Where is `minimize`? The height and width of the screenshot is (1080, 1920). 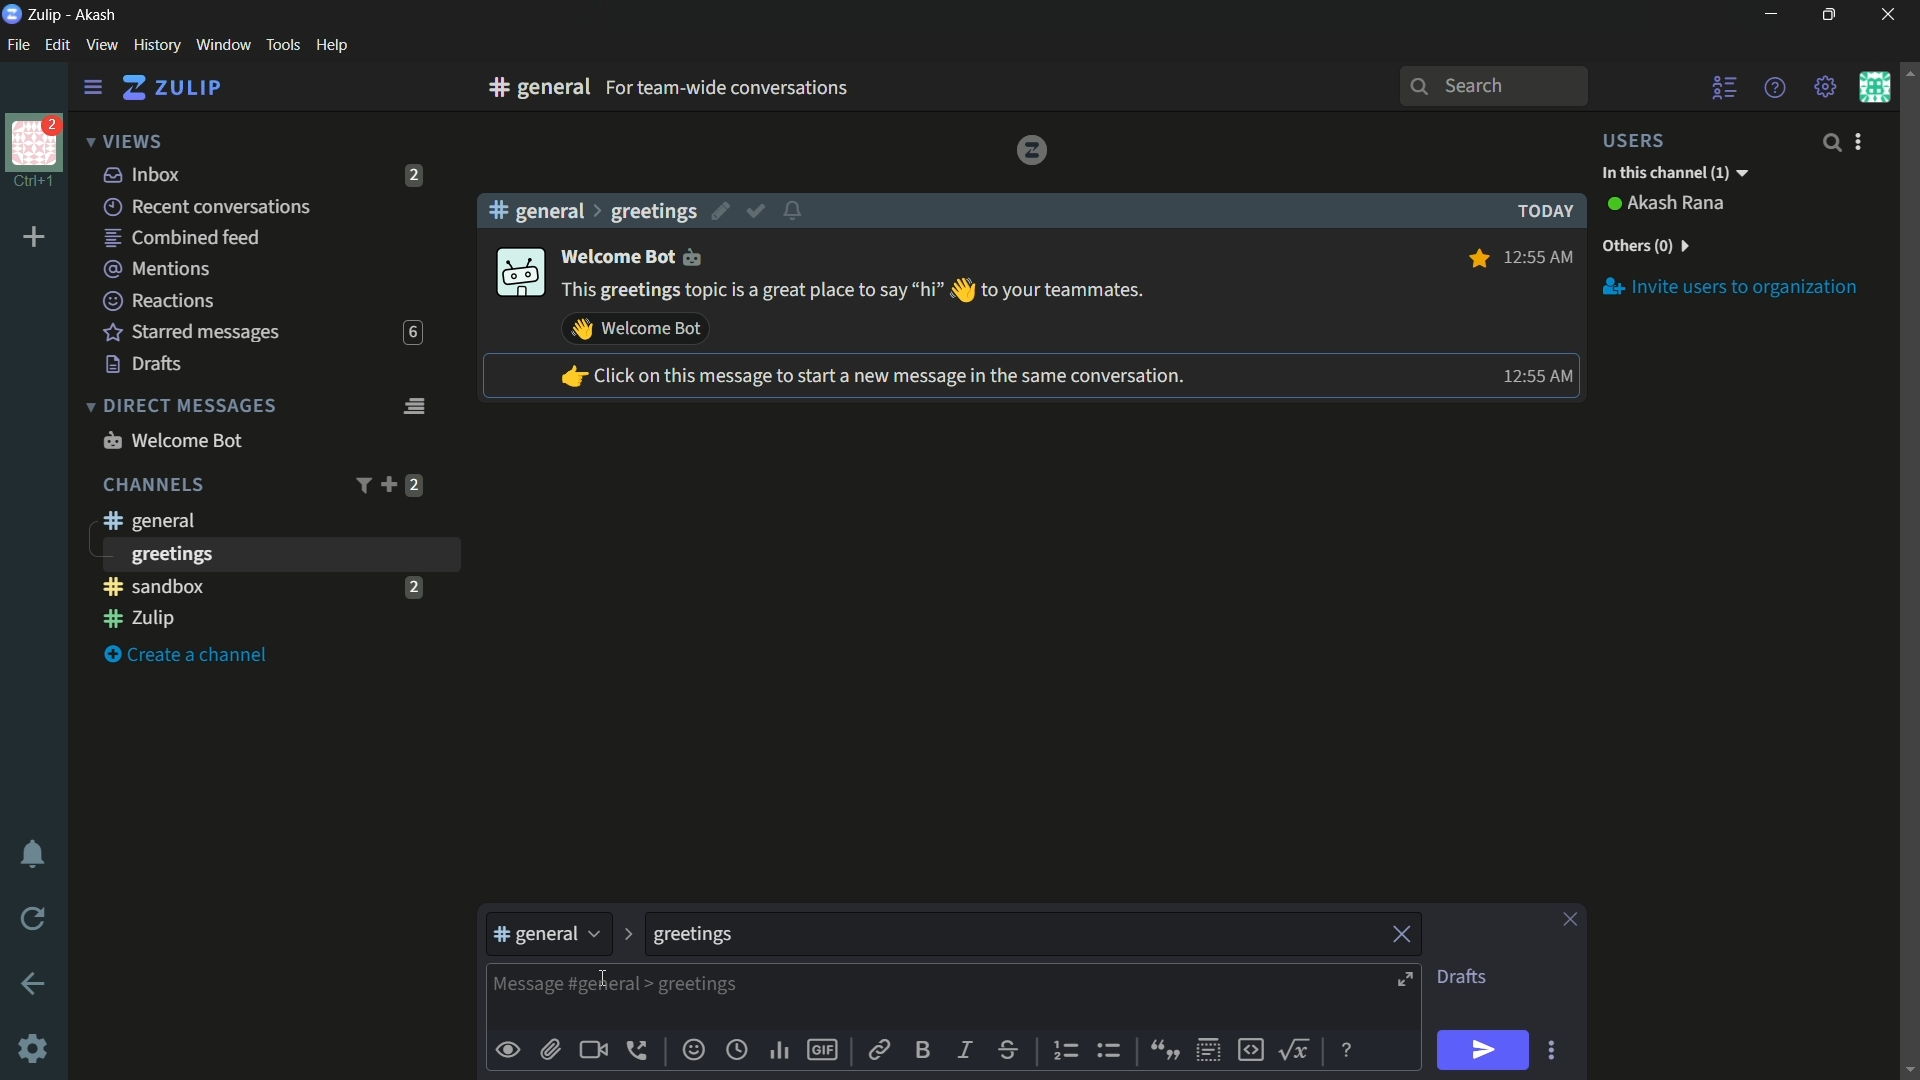
minimize is located at coordinates (1770, 15).